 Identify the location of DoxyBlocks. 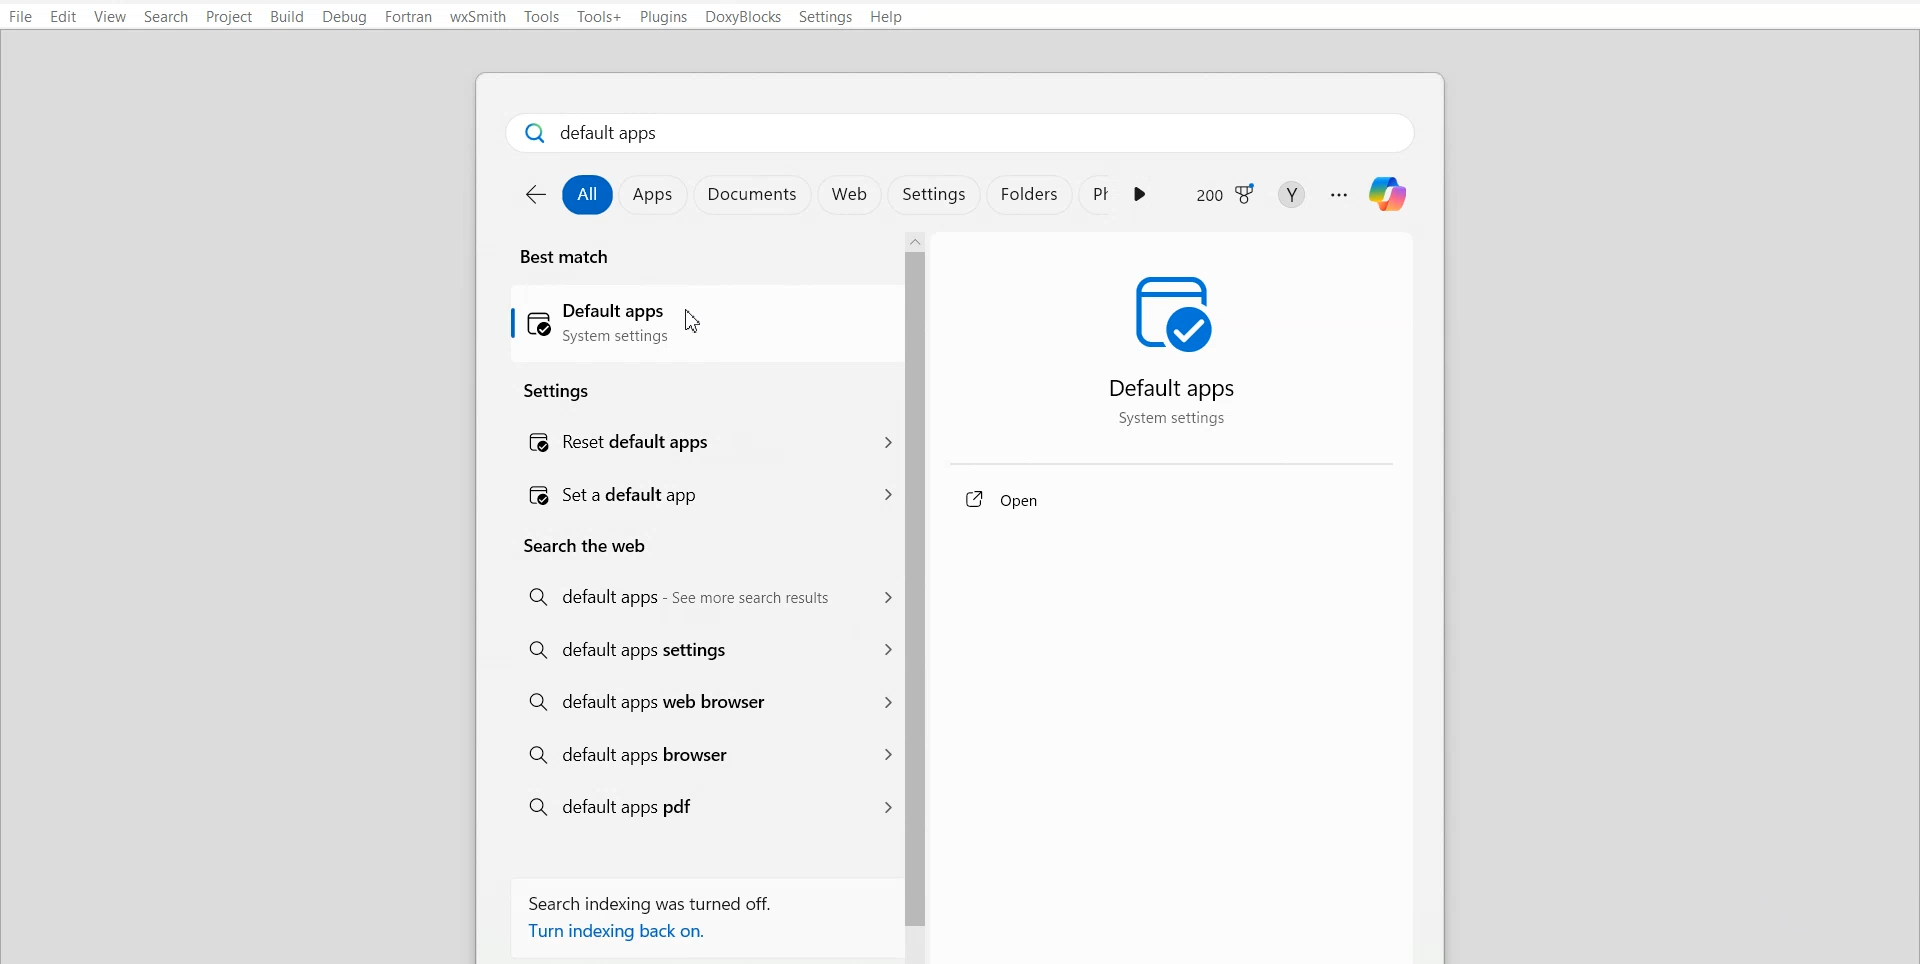
(742, 17).